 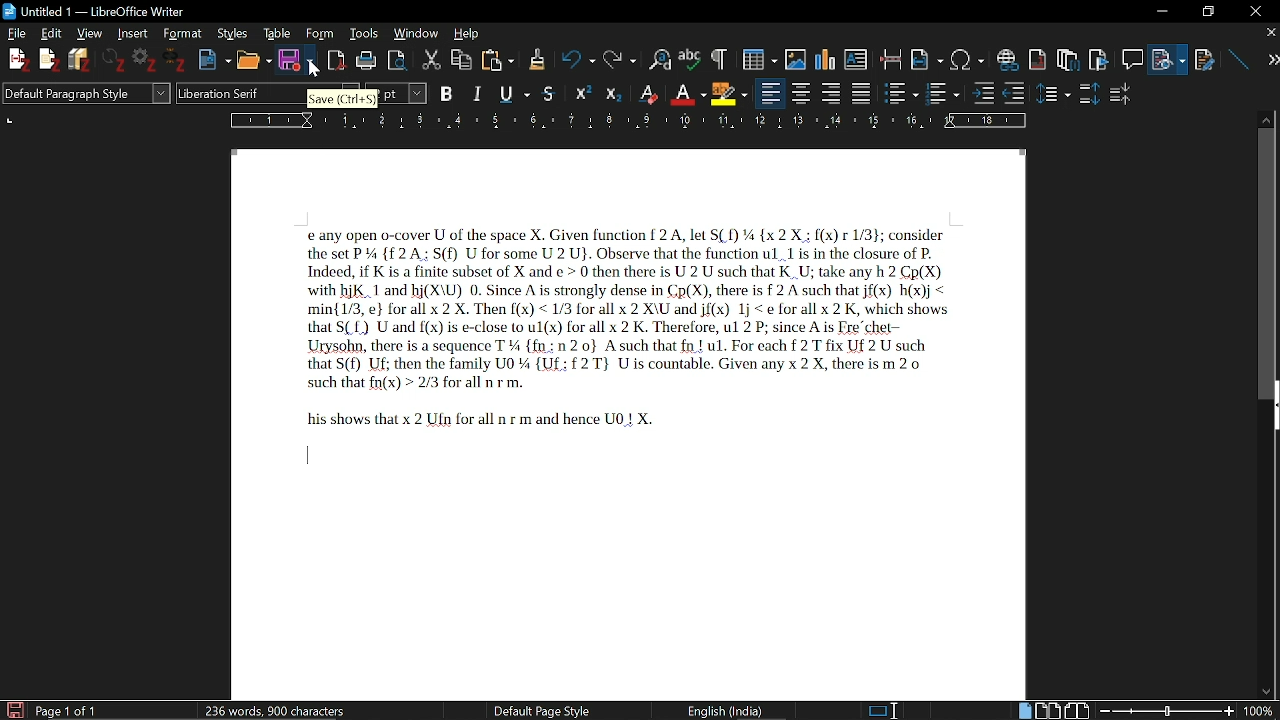 I want to click on , so click(x=983, y=92).